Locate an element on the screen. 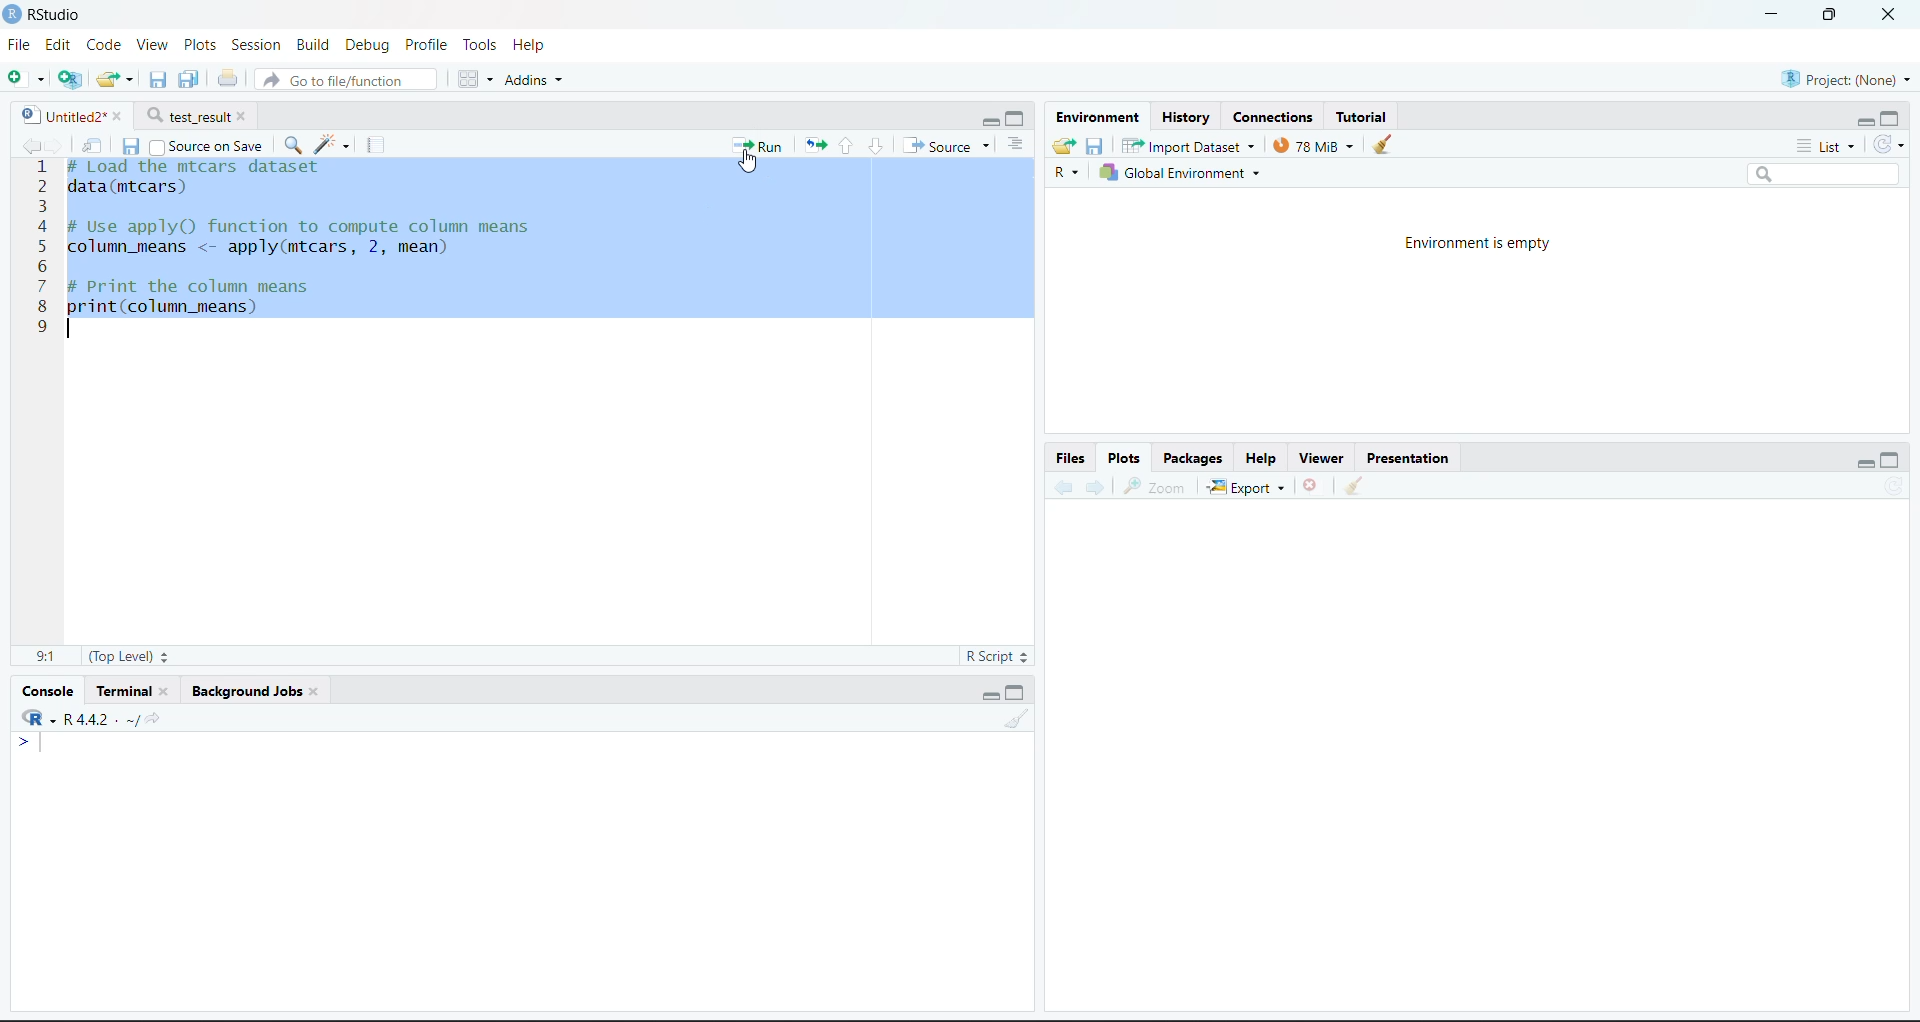 The image size is (1920, 1022). List is located at coordinates (1018, 144).